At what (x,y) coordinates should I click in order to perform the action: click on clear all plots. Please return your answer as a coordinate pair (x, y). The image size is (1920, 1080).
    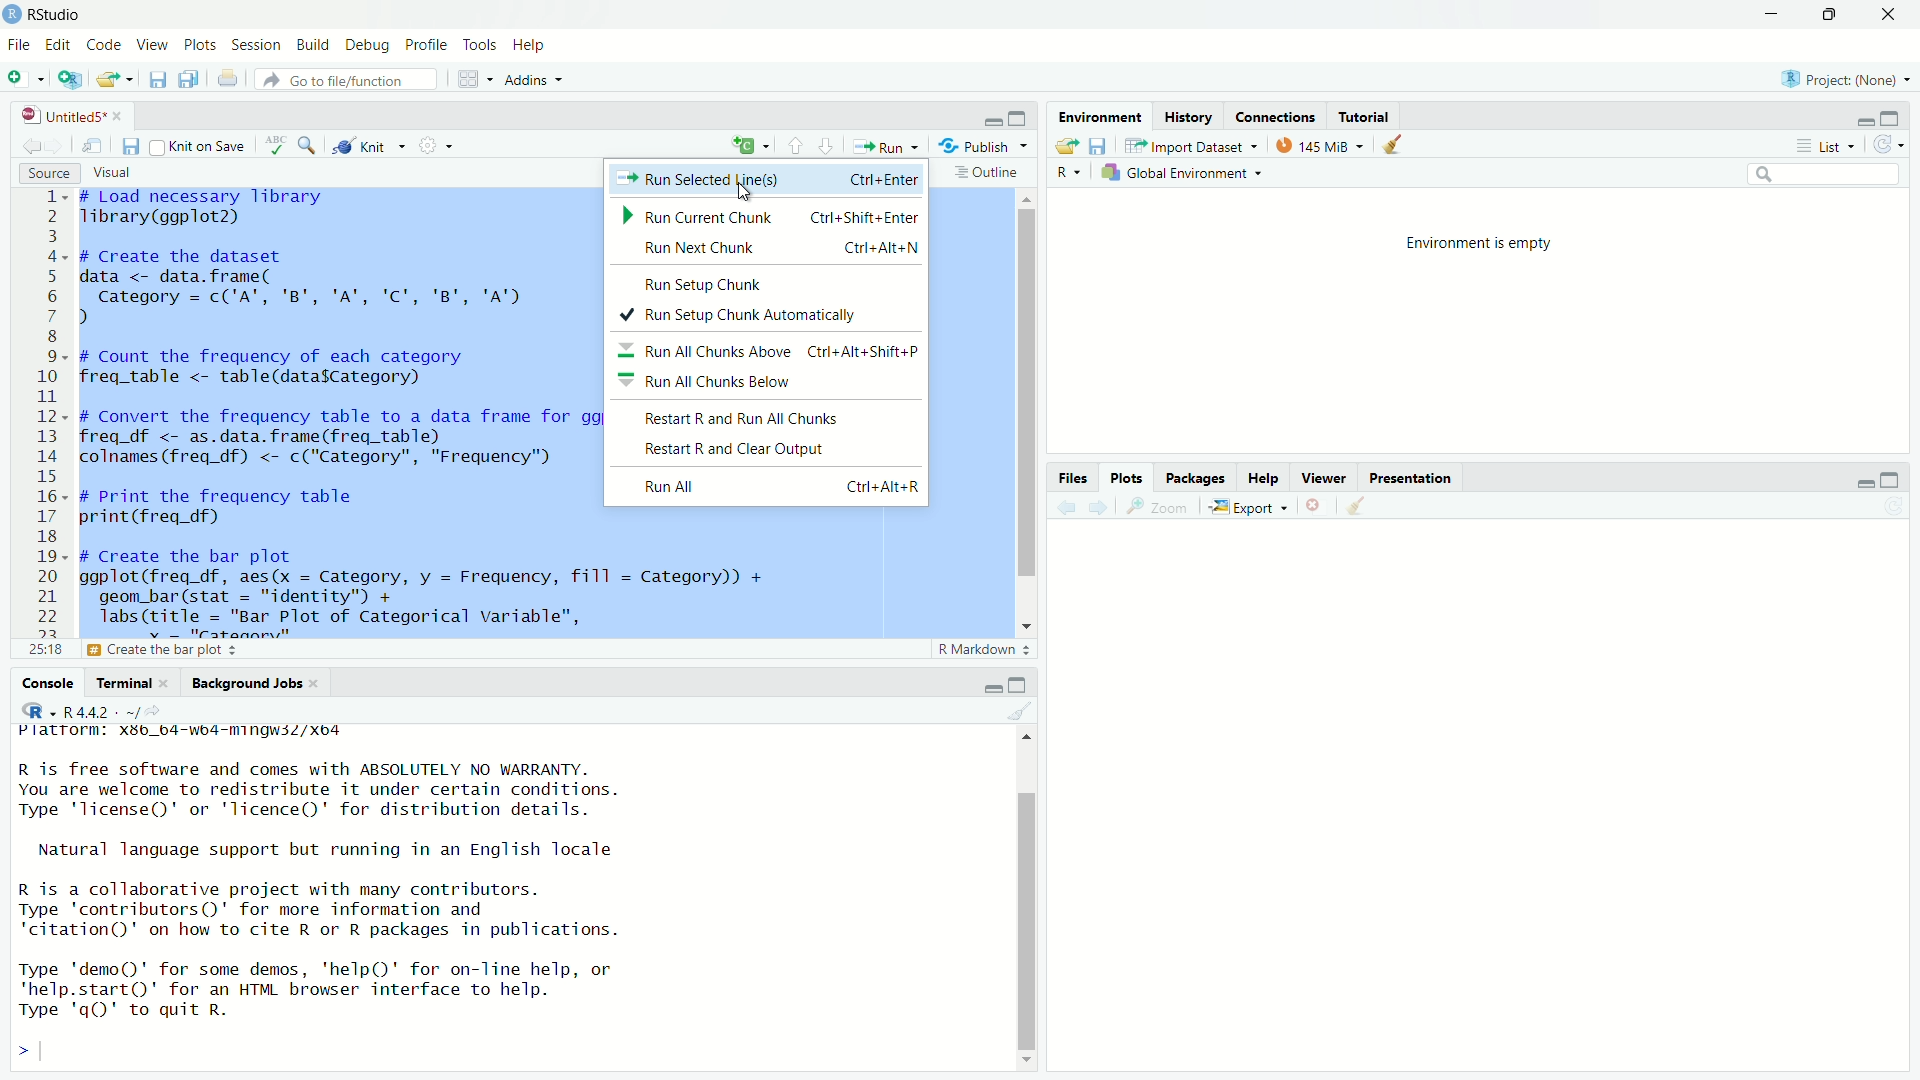
    Looking at the image, I should click on (1358, 506).